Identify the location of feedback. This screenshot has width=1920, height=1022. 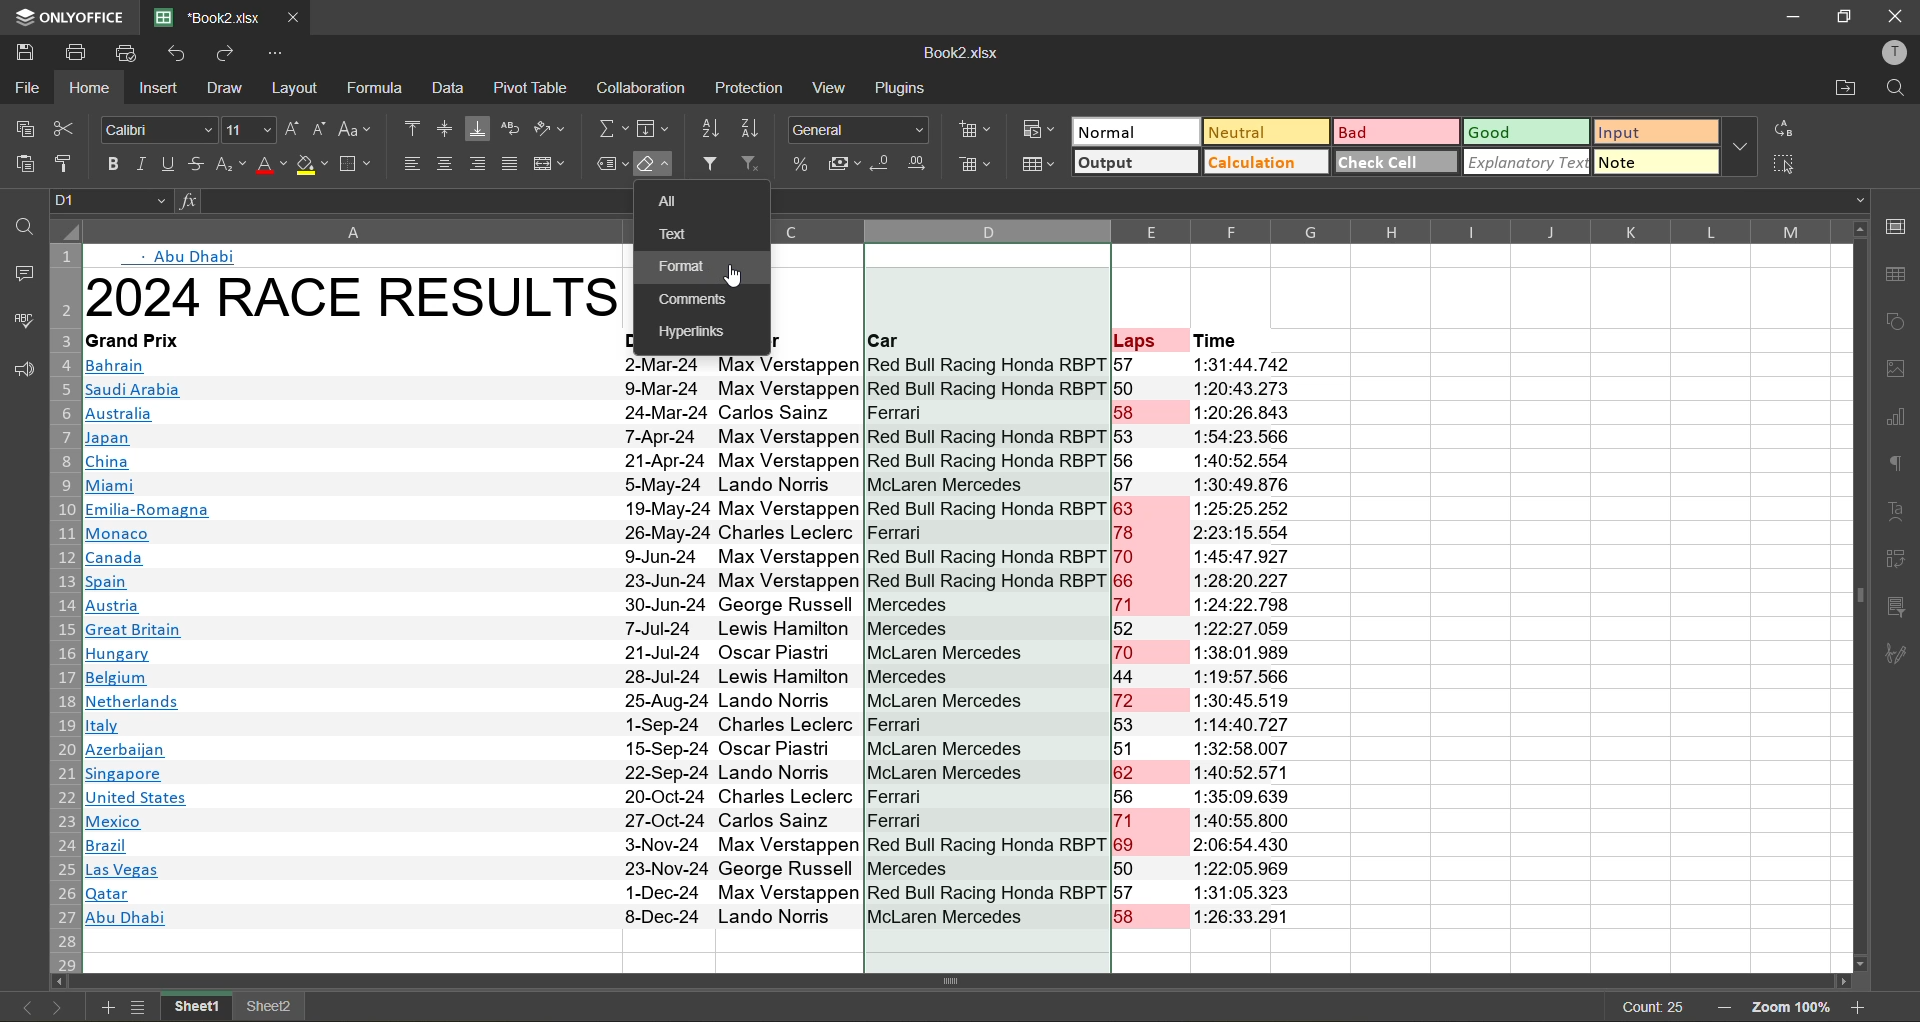
(19, 371).